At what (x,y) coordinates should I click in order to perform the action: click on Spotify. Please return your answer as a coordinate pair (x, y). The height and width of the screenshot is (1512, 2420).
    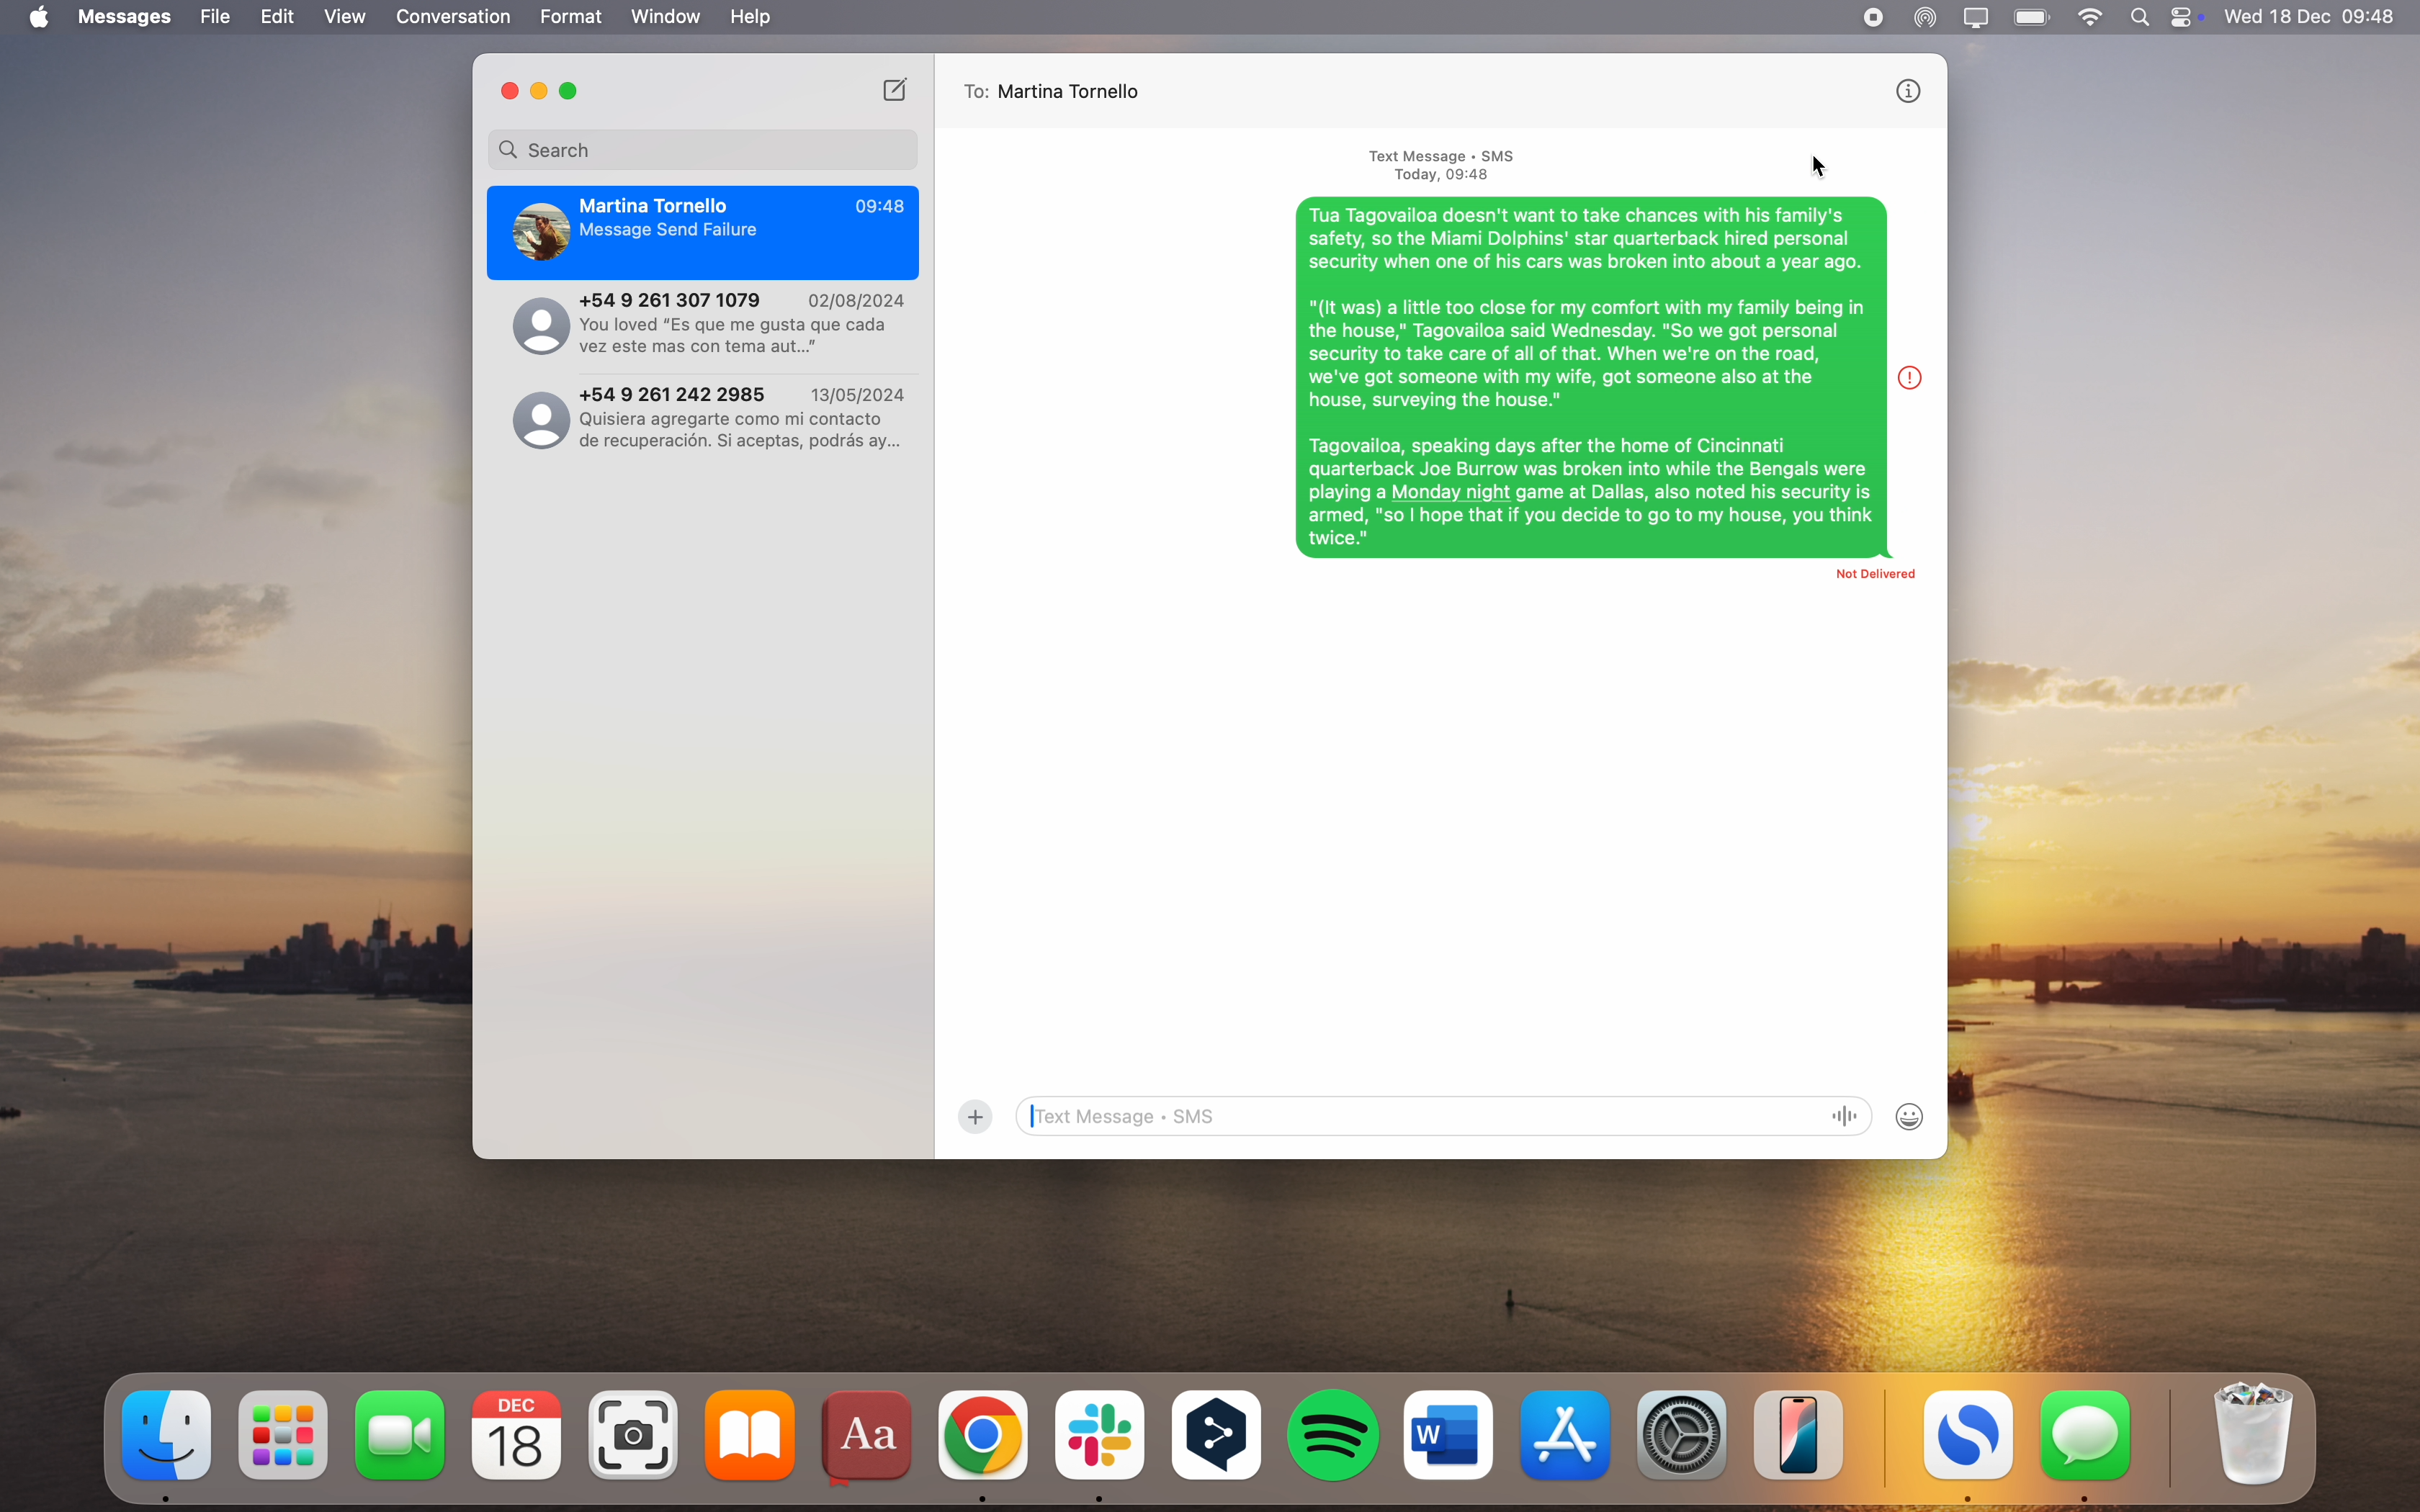
    Looking at the image, I should click on (1335, 1435).